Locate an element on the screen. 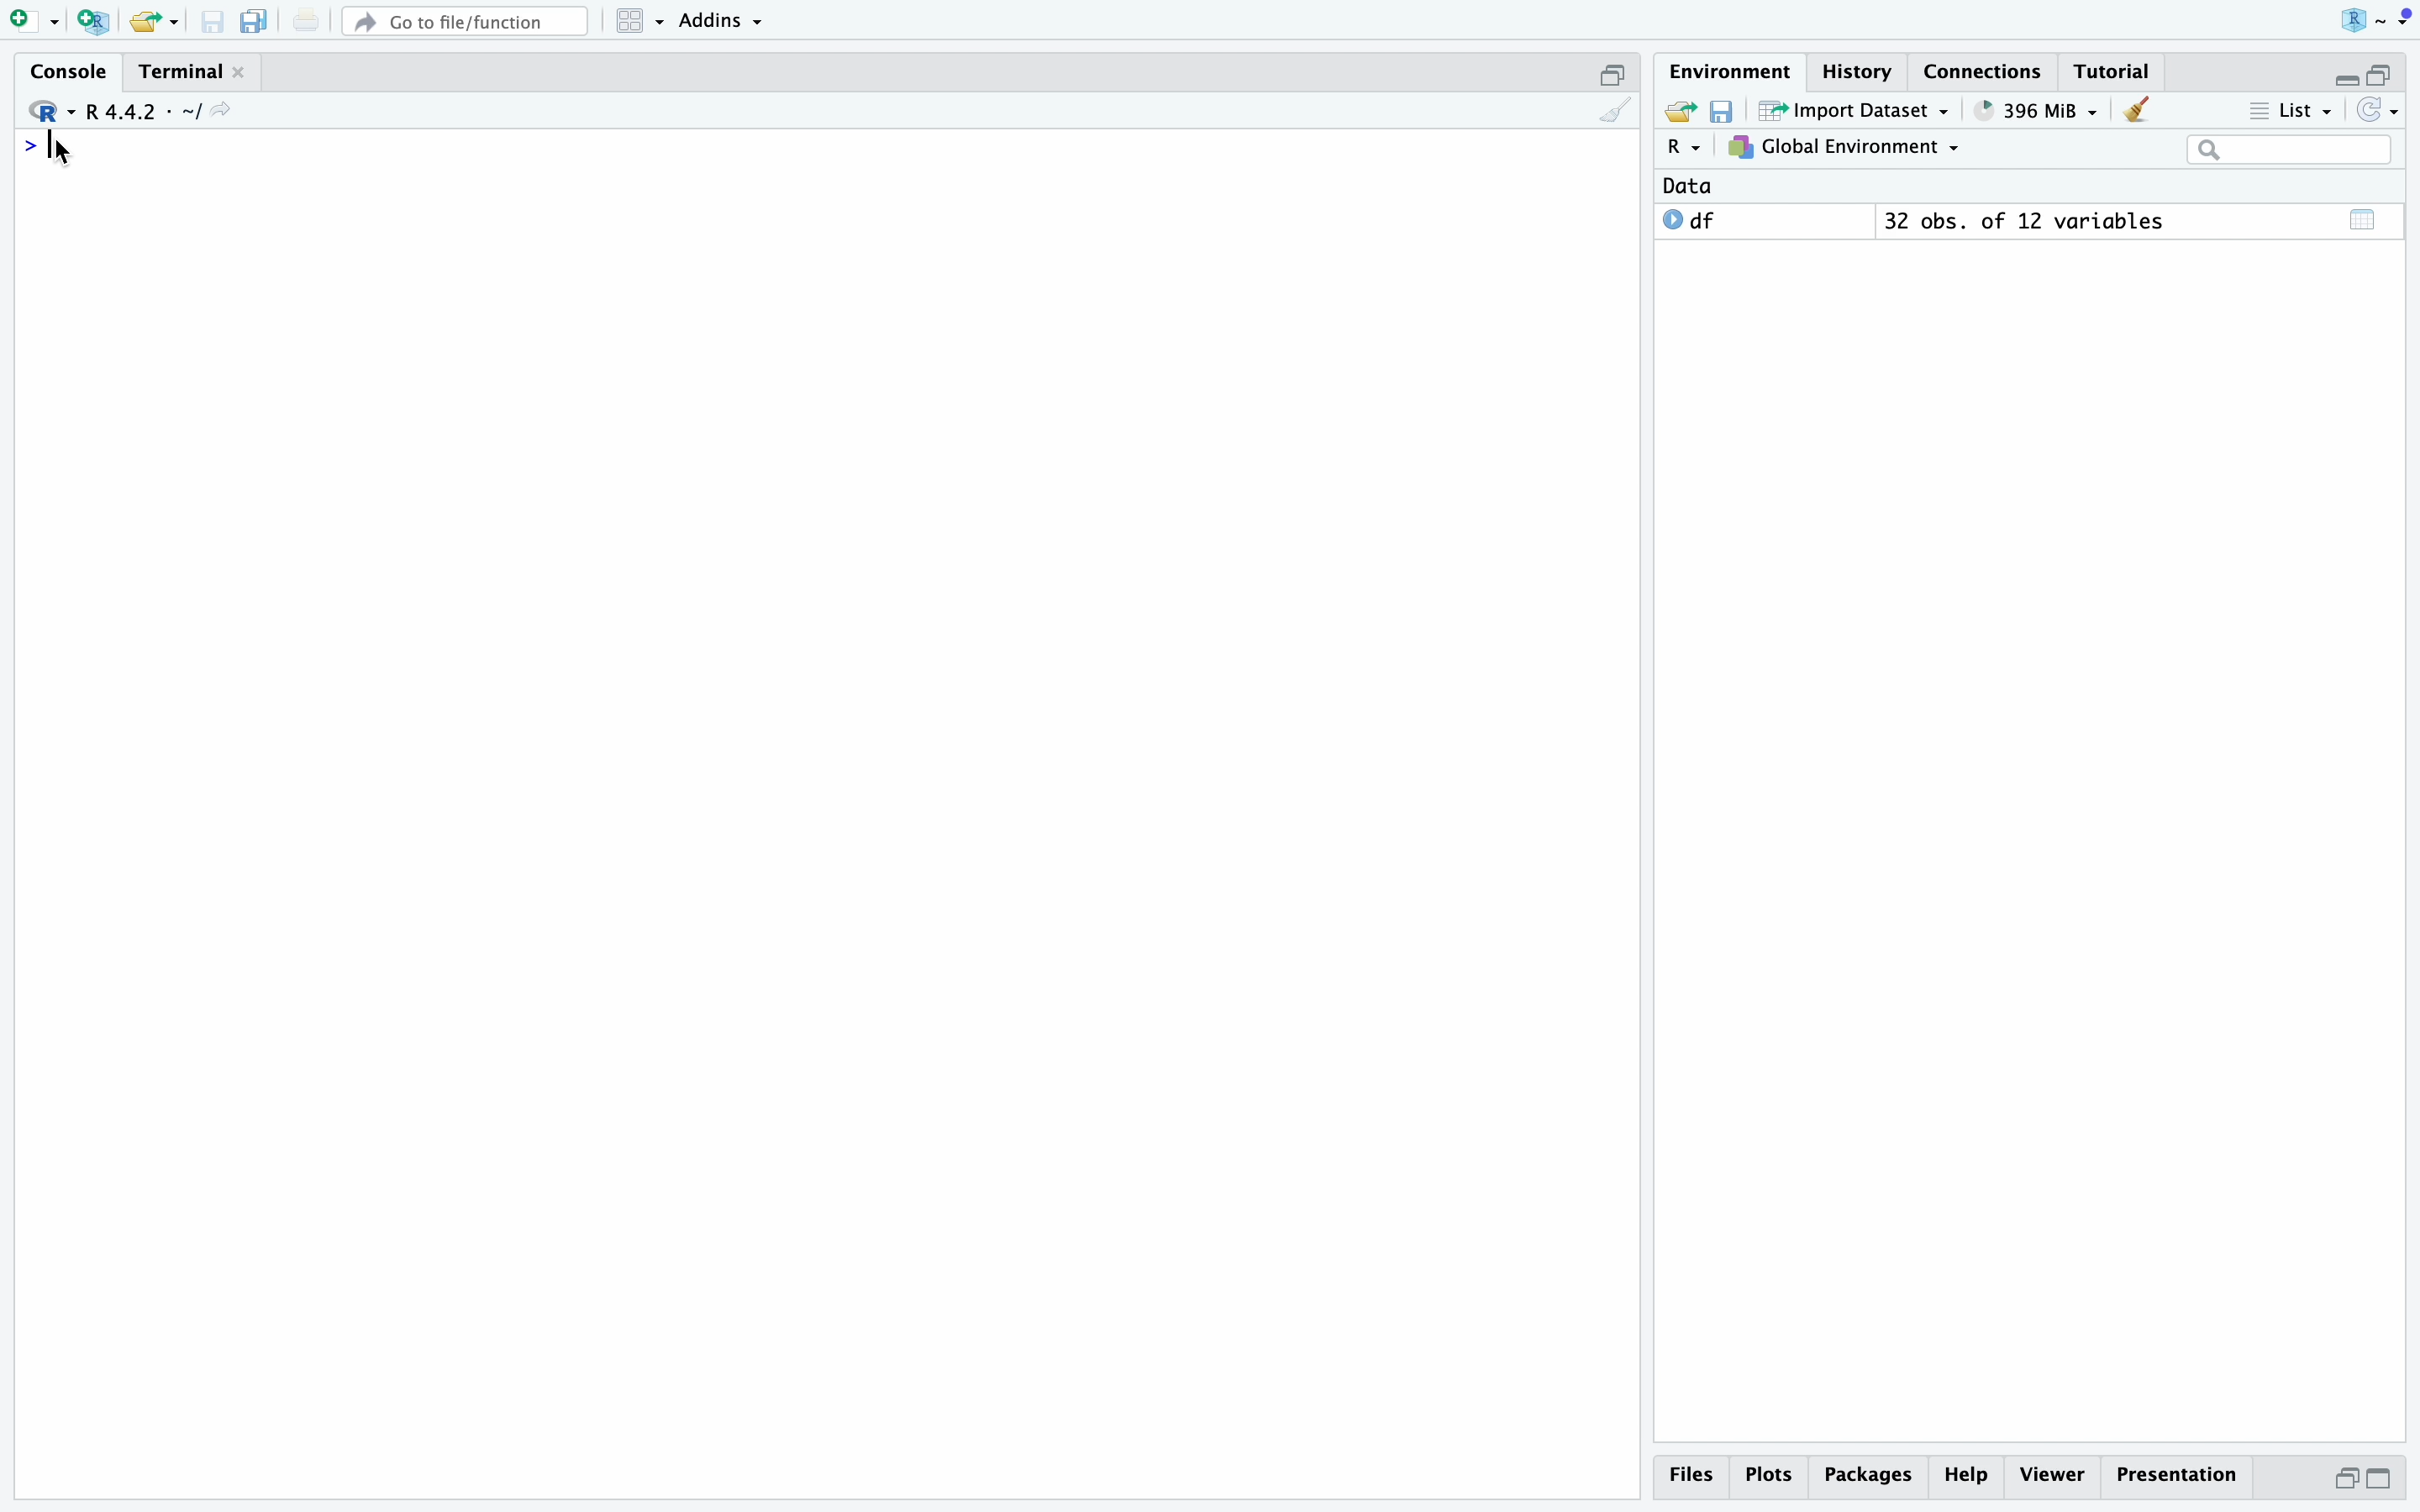  share icon is located at coordinates (223, 110).